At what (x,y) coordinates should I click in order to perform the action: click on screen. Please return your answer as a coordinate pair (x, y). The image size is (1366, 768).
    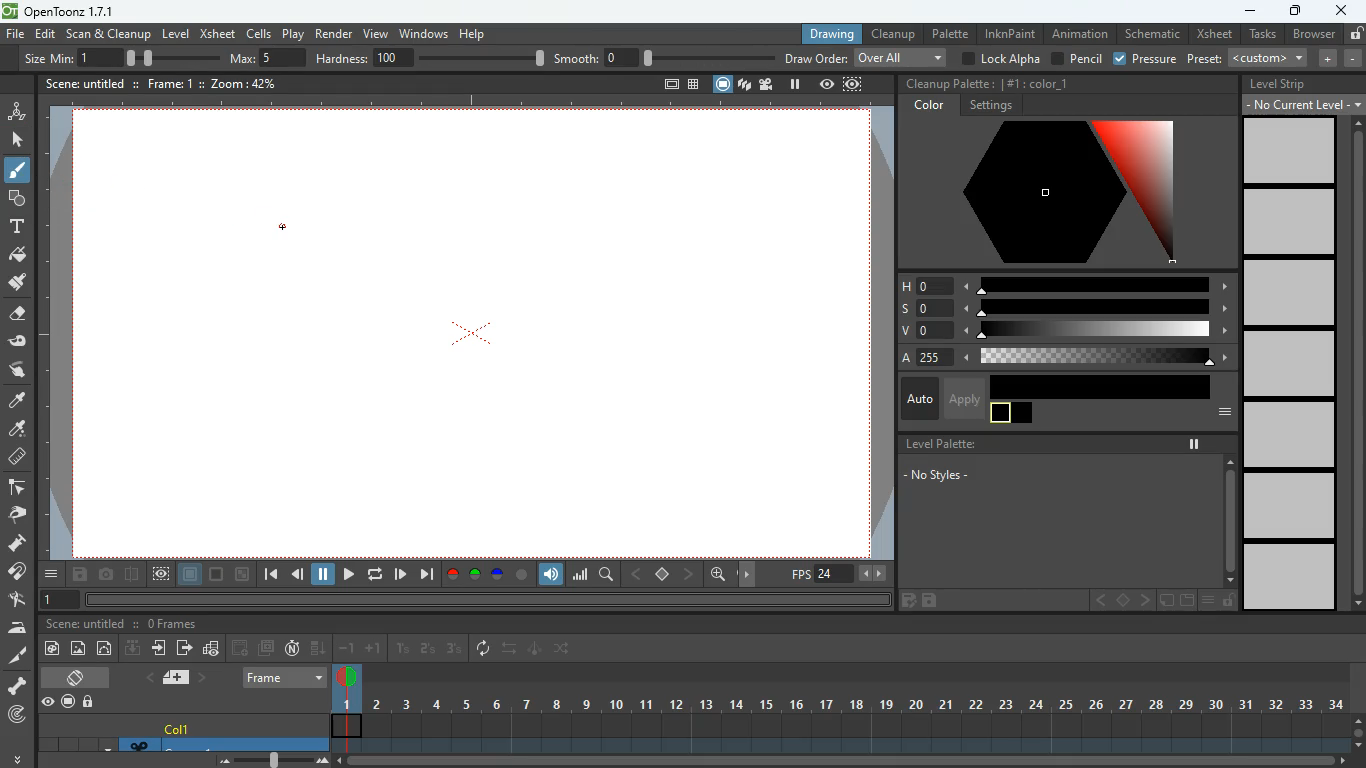
    Looking at the image, I should click on (266, 648).